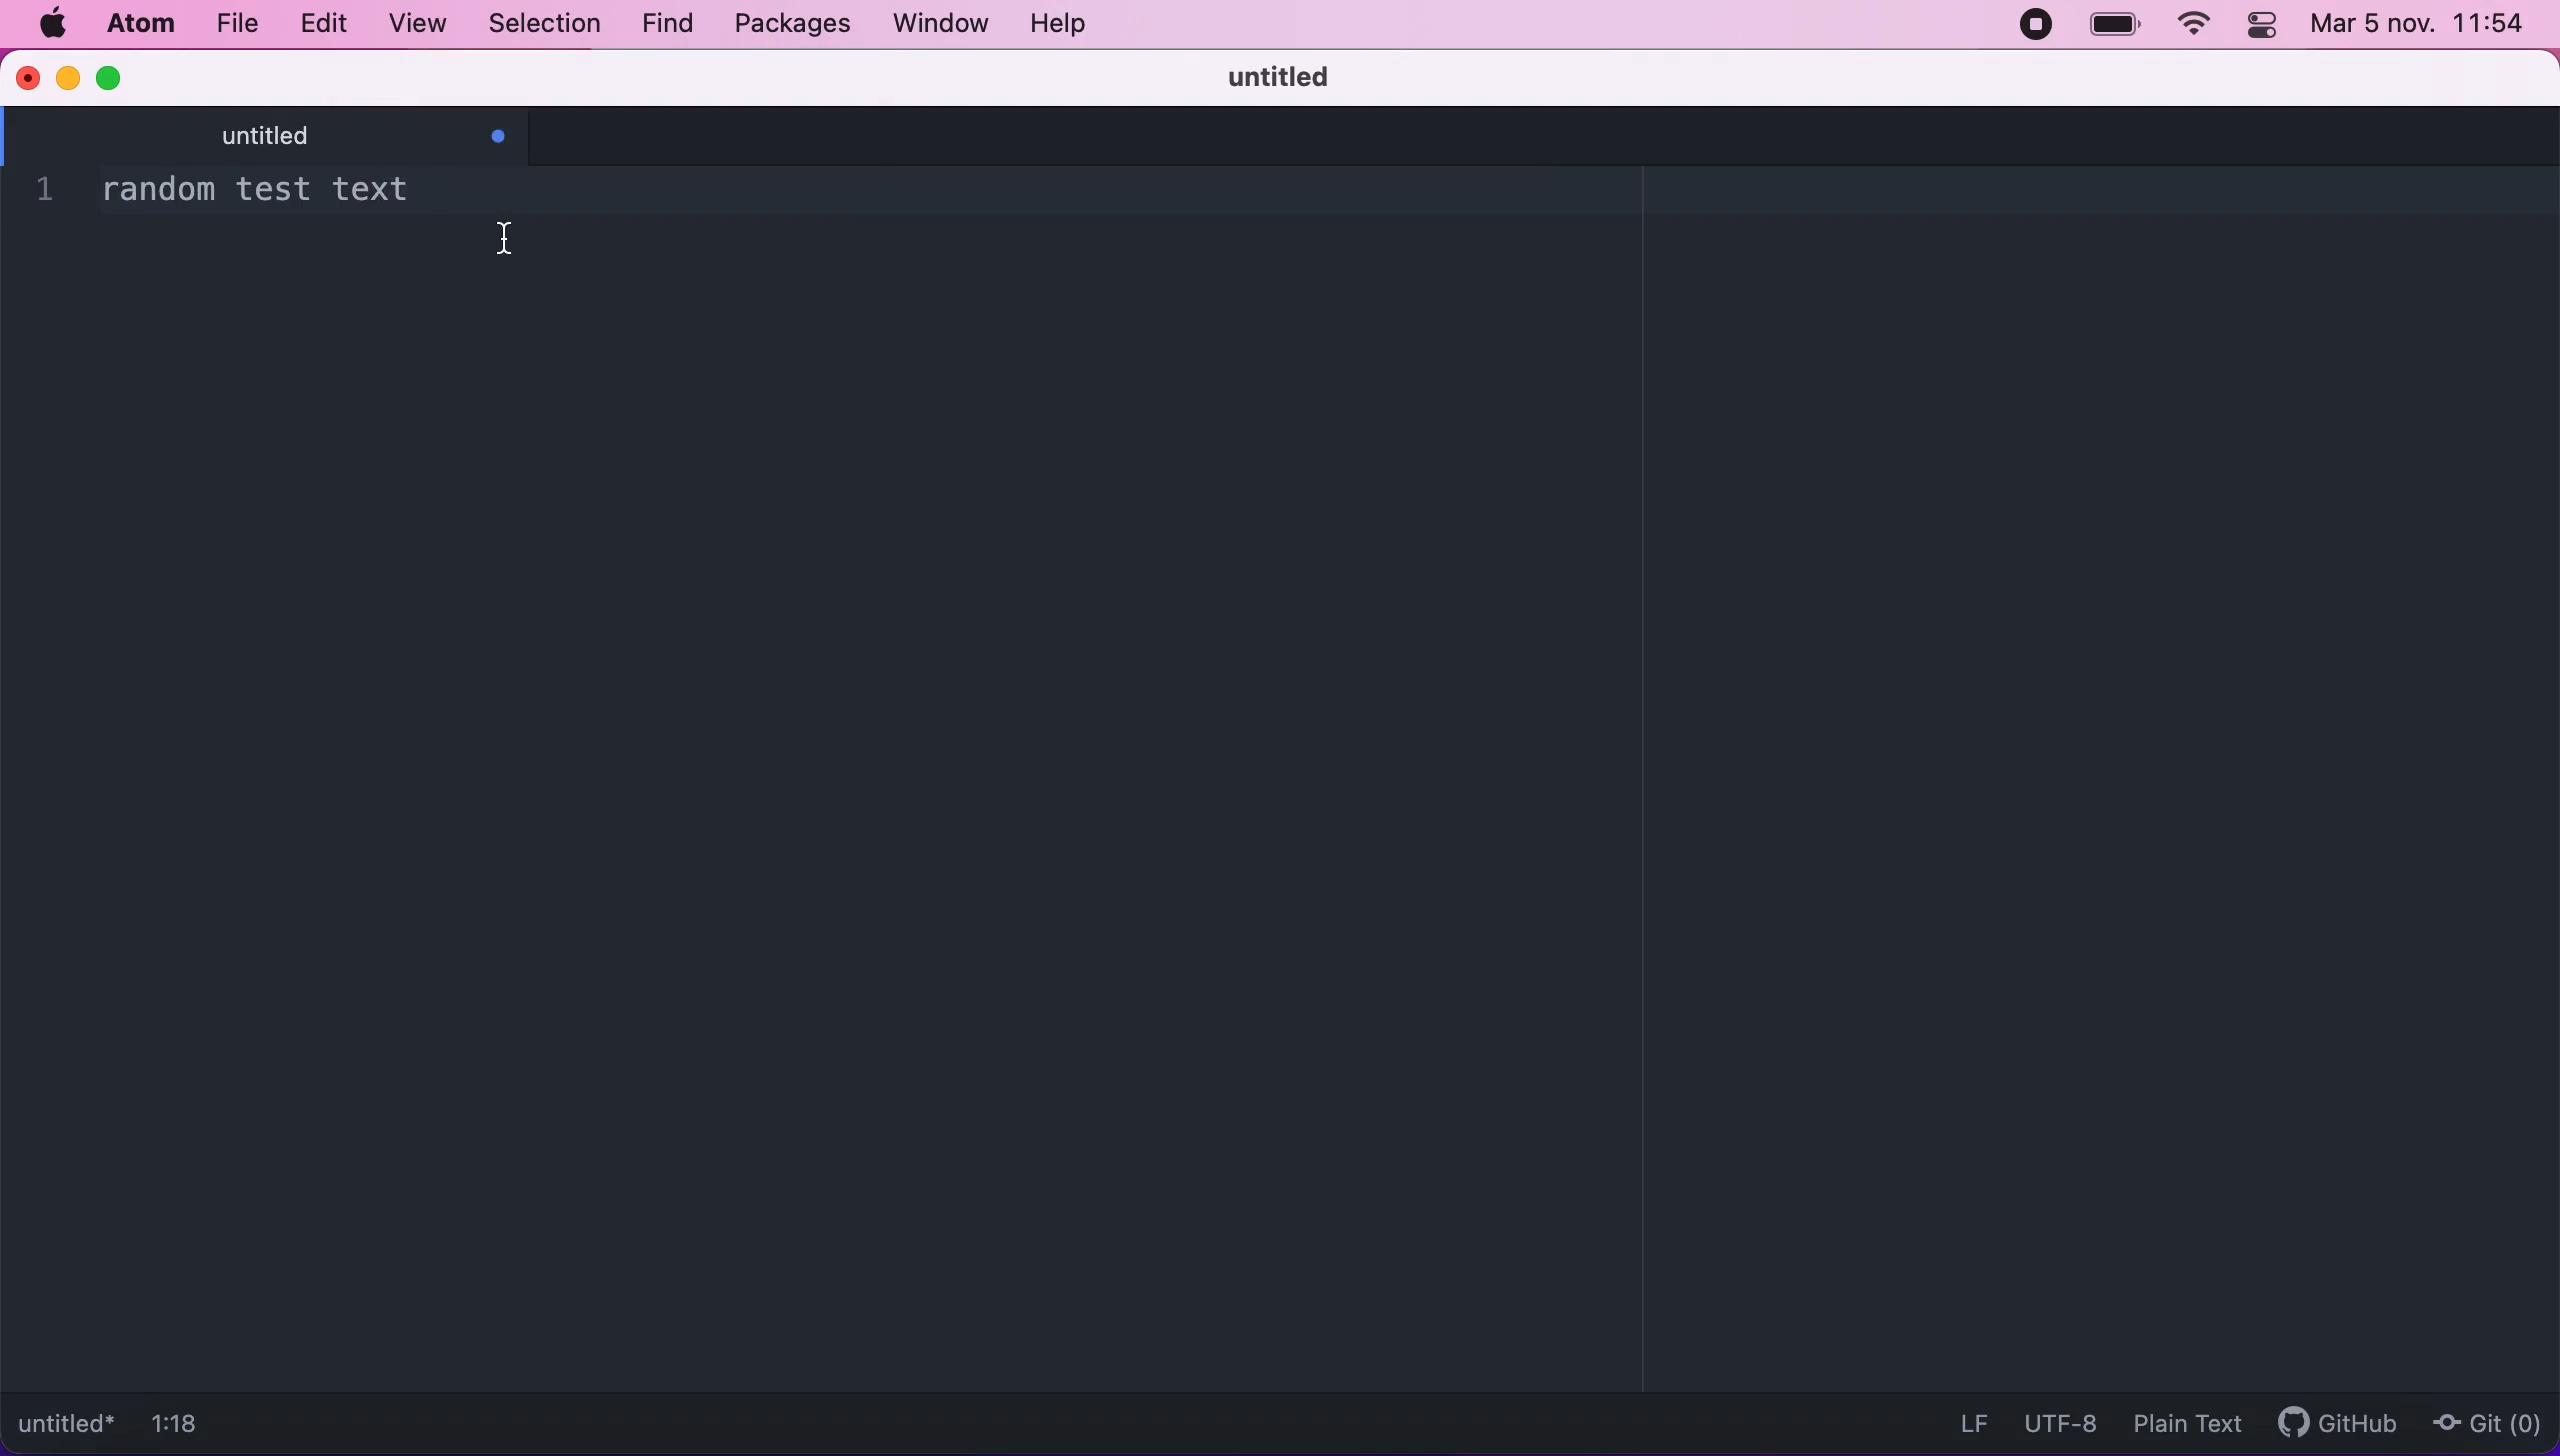 This screenshot has width=2560, height=1456. What do you see at coordinates (789, 24) in the screenshot?
I see `packages` at bounding box center [789, 24].